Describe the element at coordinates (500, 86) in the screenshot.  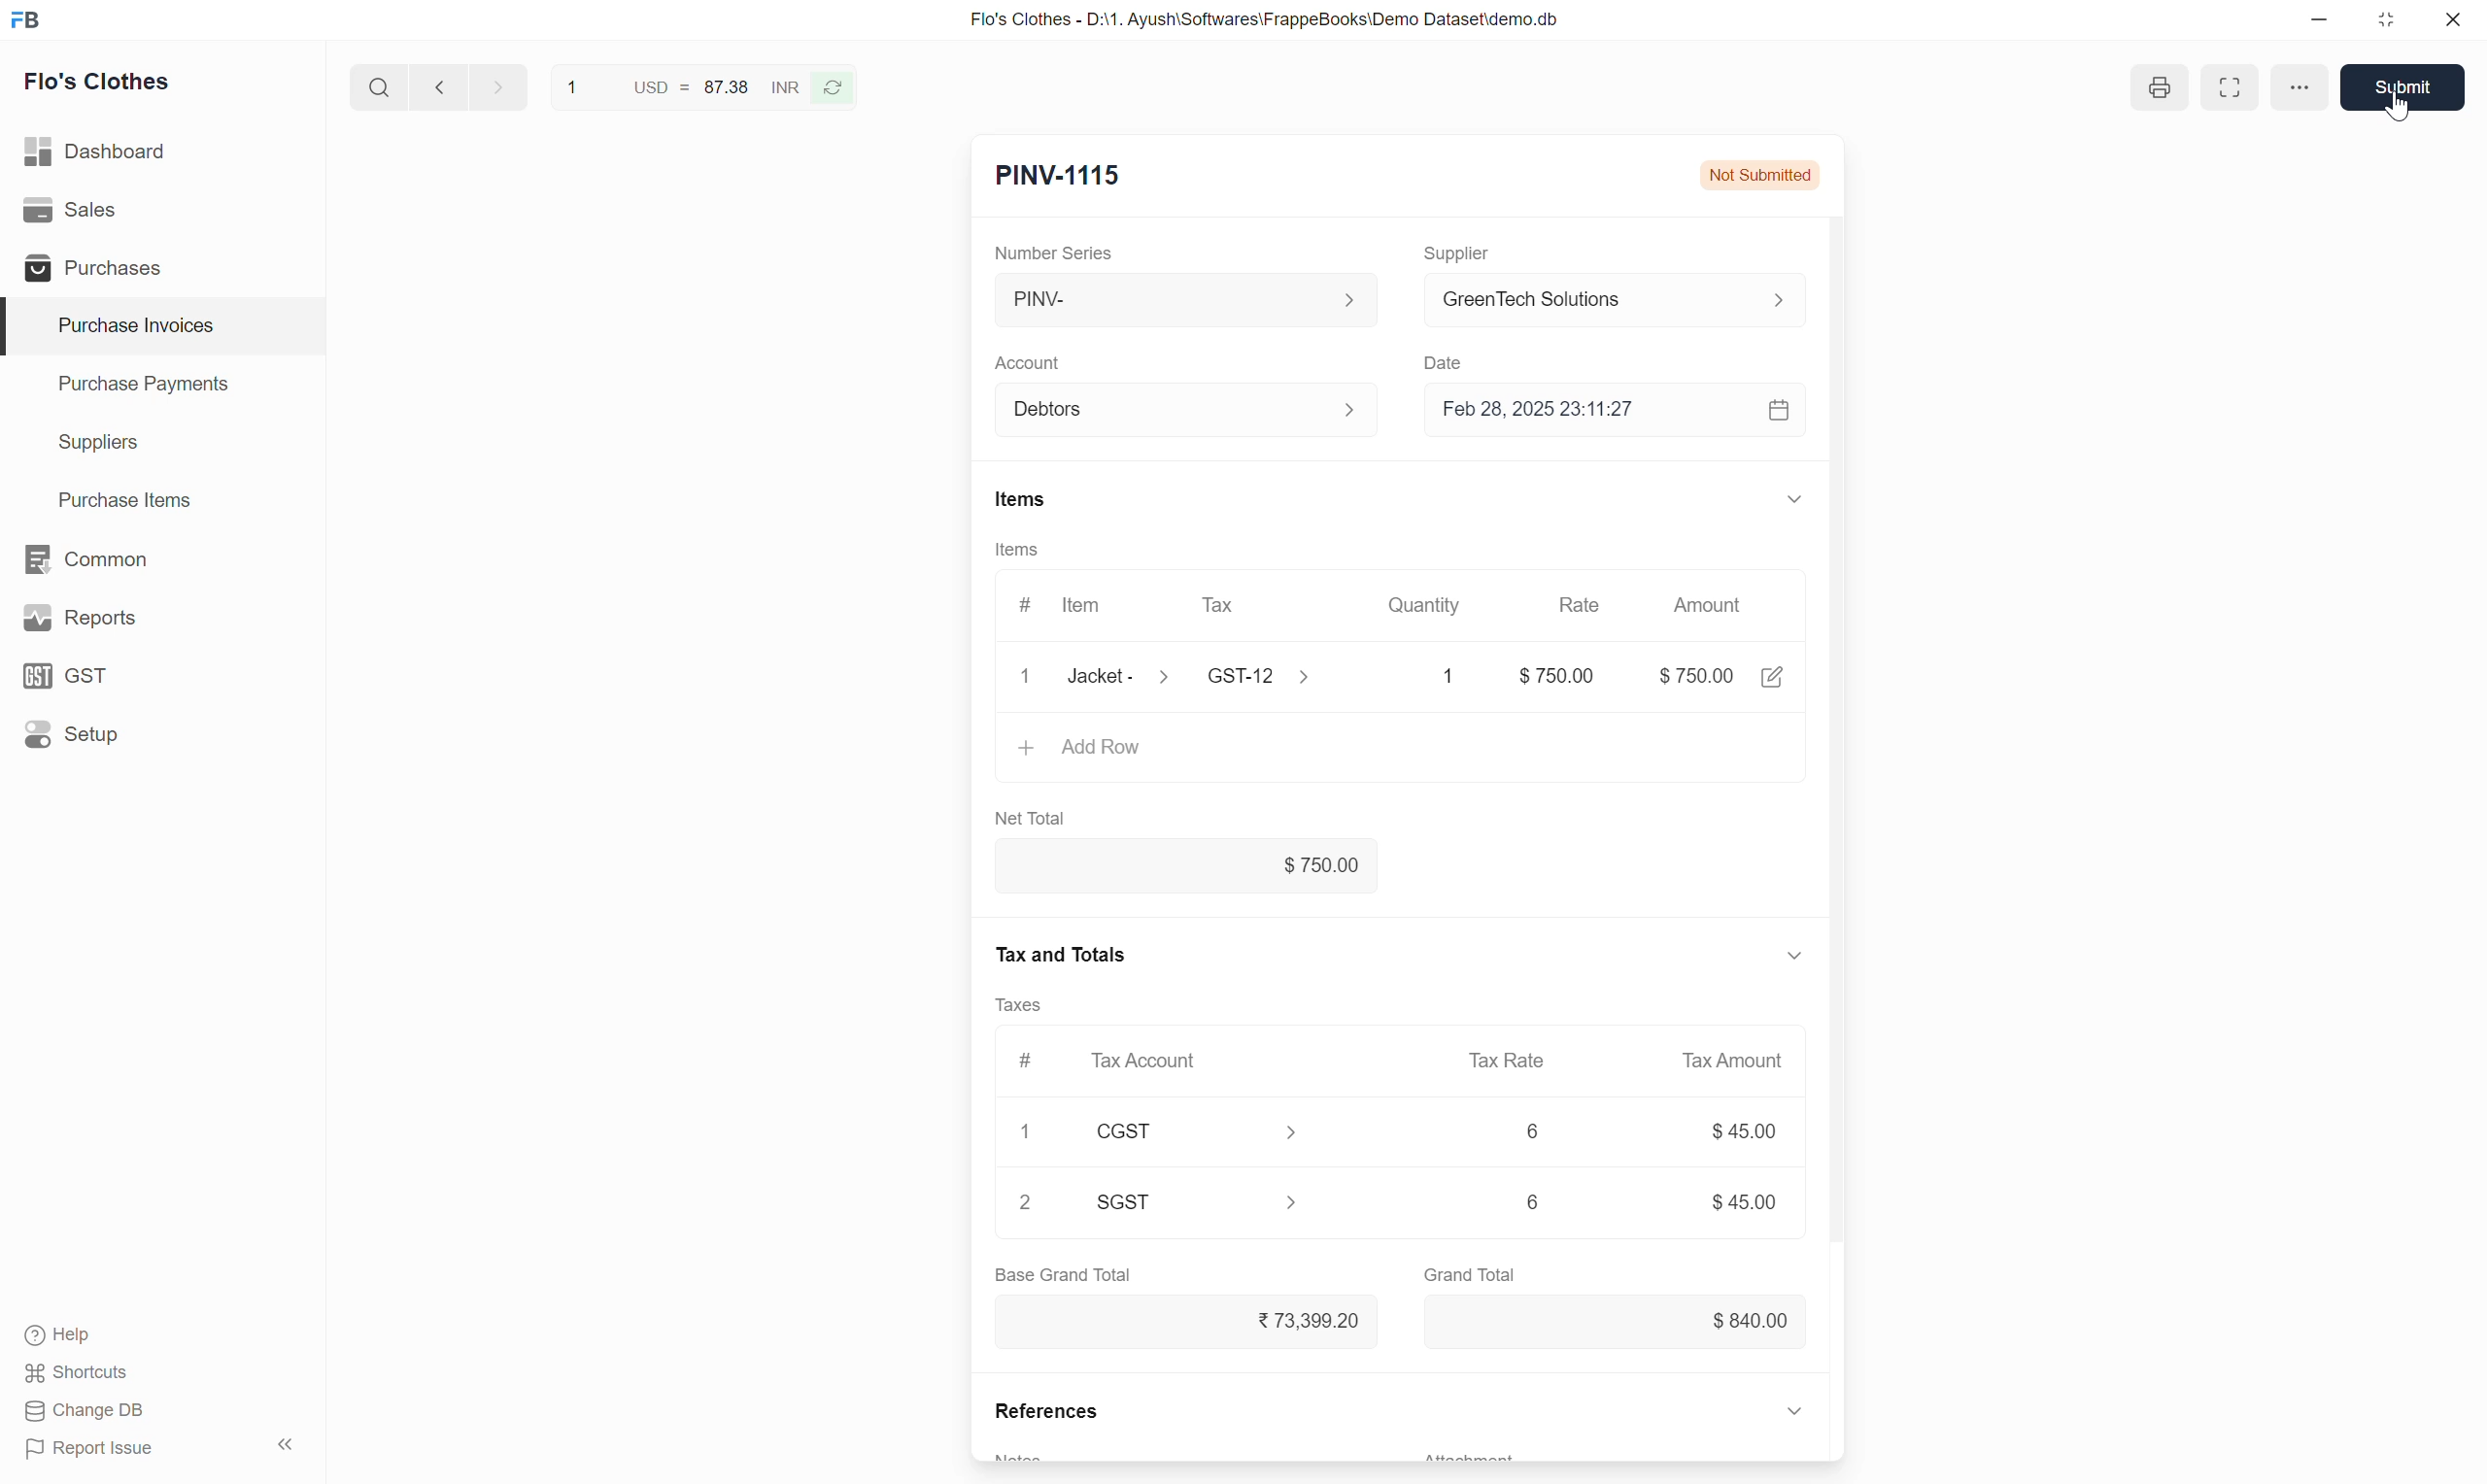
I see `Next` at that location.